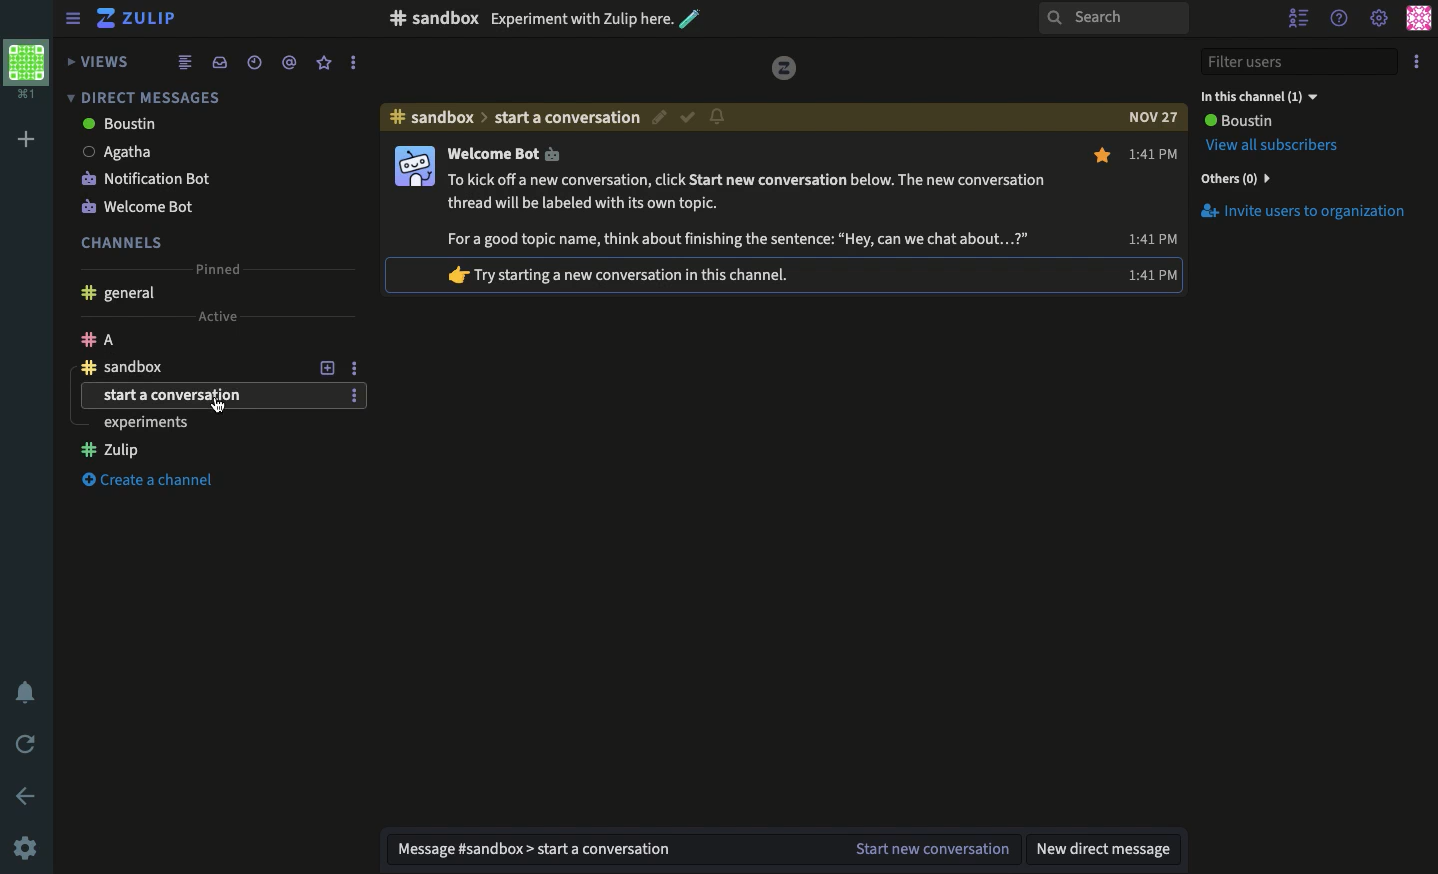  What do you see at coordinates (208, 396) in the screenshot?
I see `Start a conversation` at bounding box center [208, 396].